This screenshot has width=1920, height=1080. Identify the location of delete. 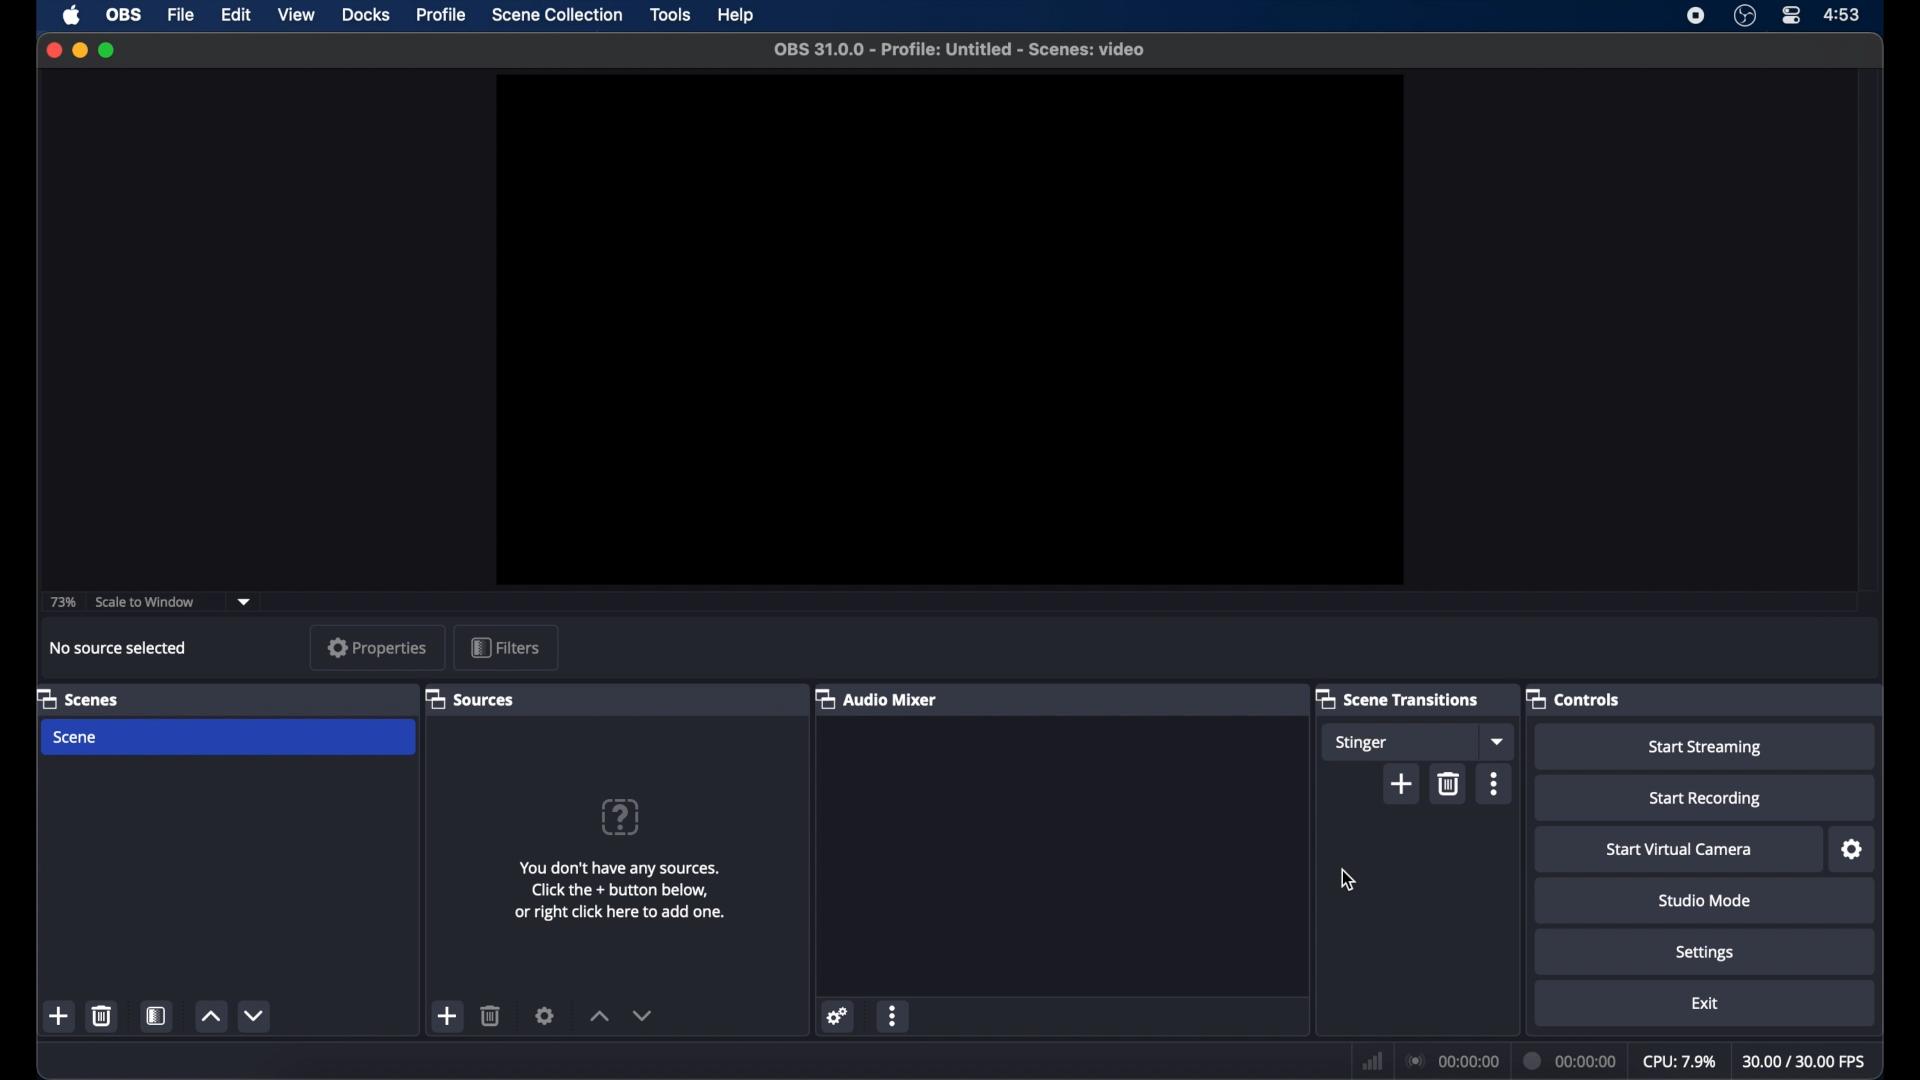
(101, 1014).